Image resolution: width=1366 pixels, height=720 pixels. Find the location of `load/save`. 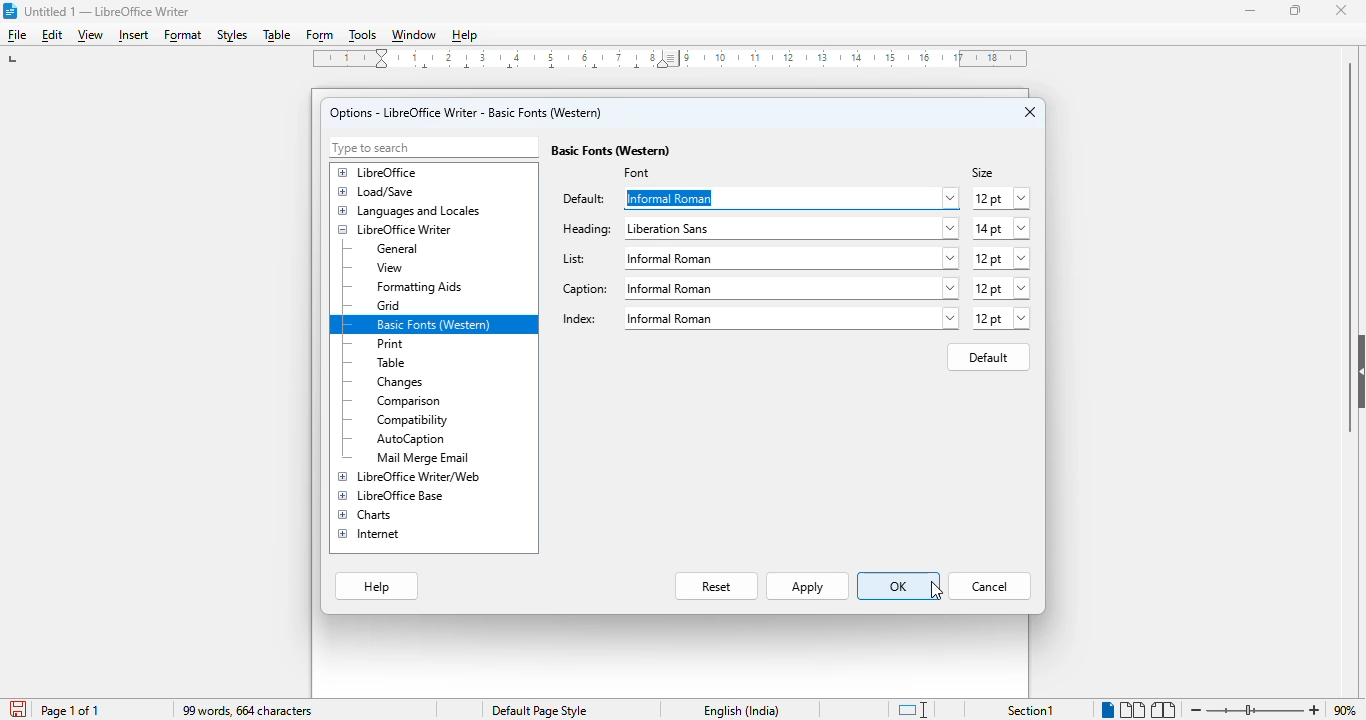

load/save is located at coordinates (377, 192).